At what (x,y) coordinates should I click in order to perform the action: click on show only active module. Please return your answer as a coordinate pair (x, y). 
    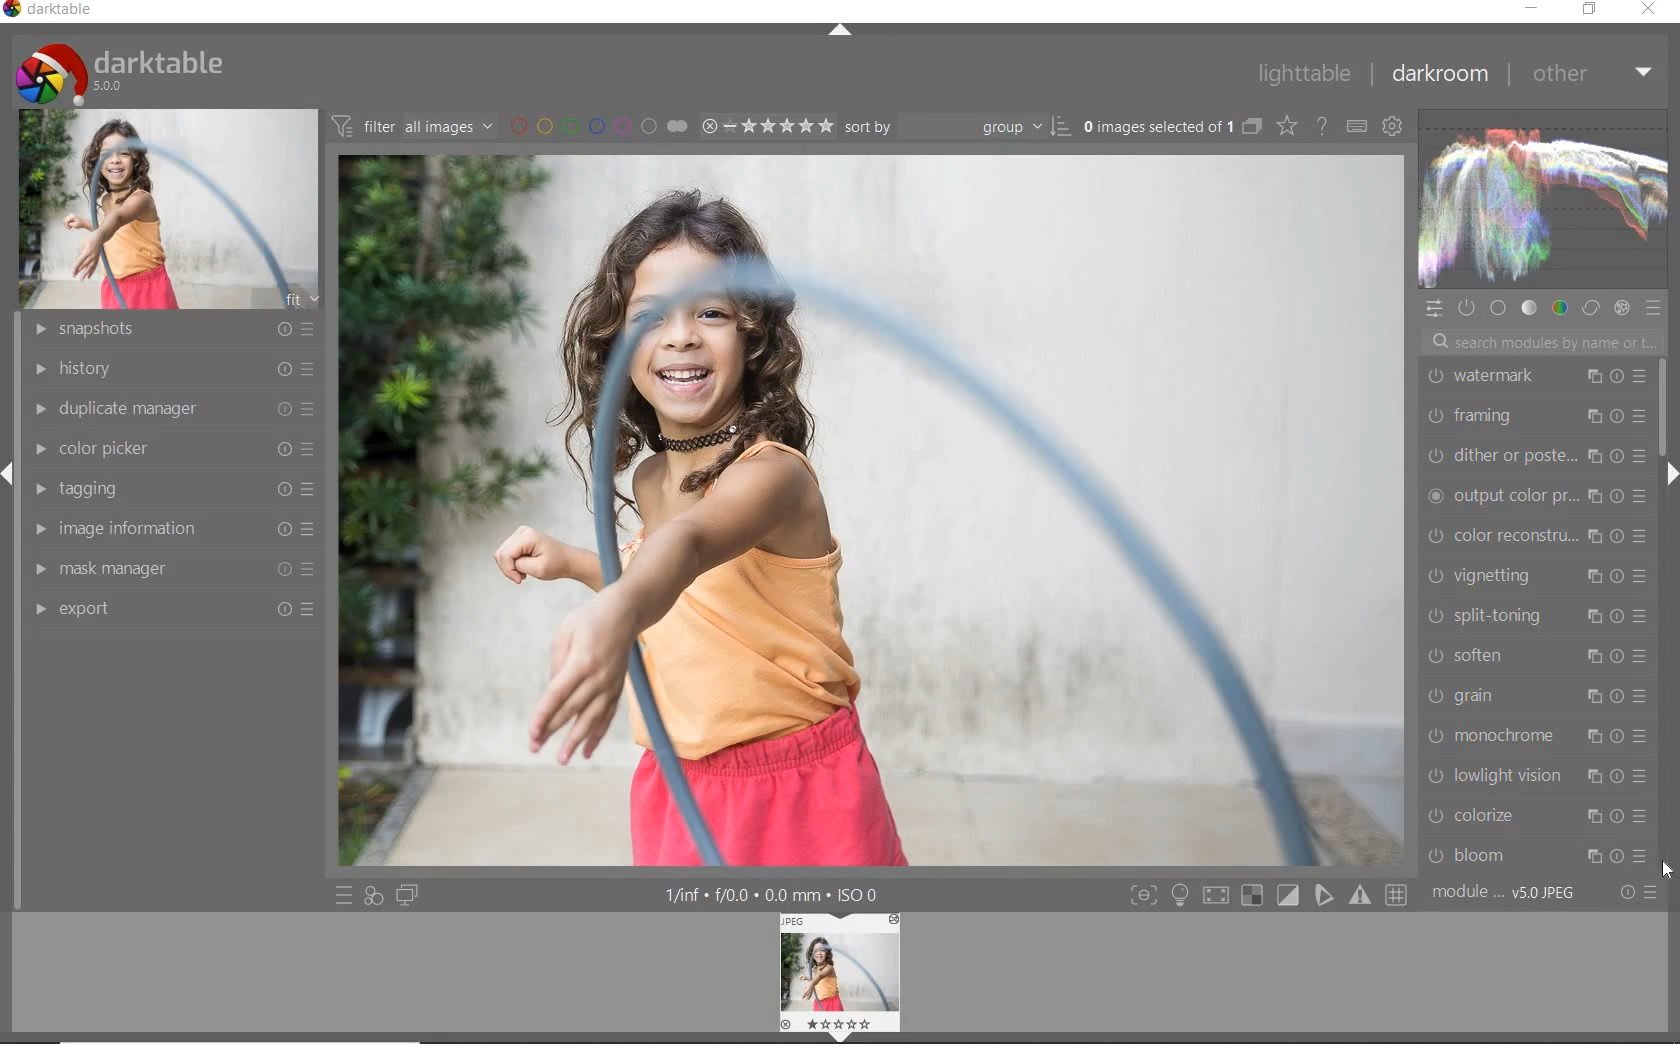
    Looking at the image, I should click on (1468, 309).